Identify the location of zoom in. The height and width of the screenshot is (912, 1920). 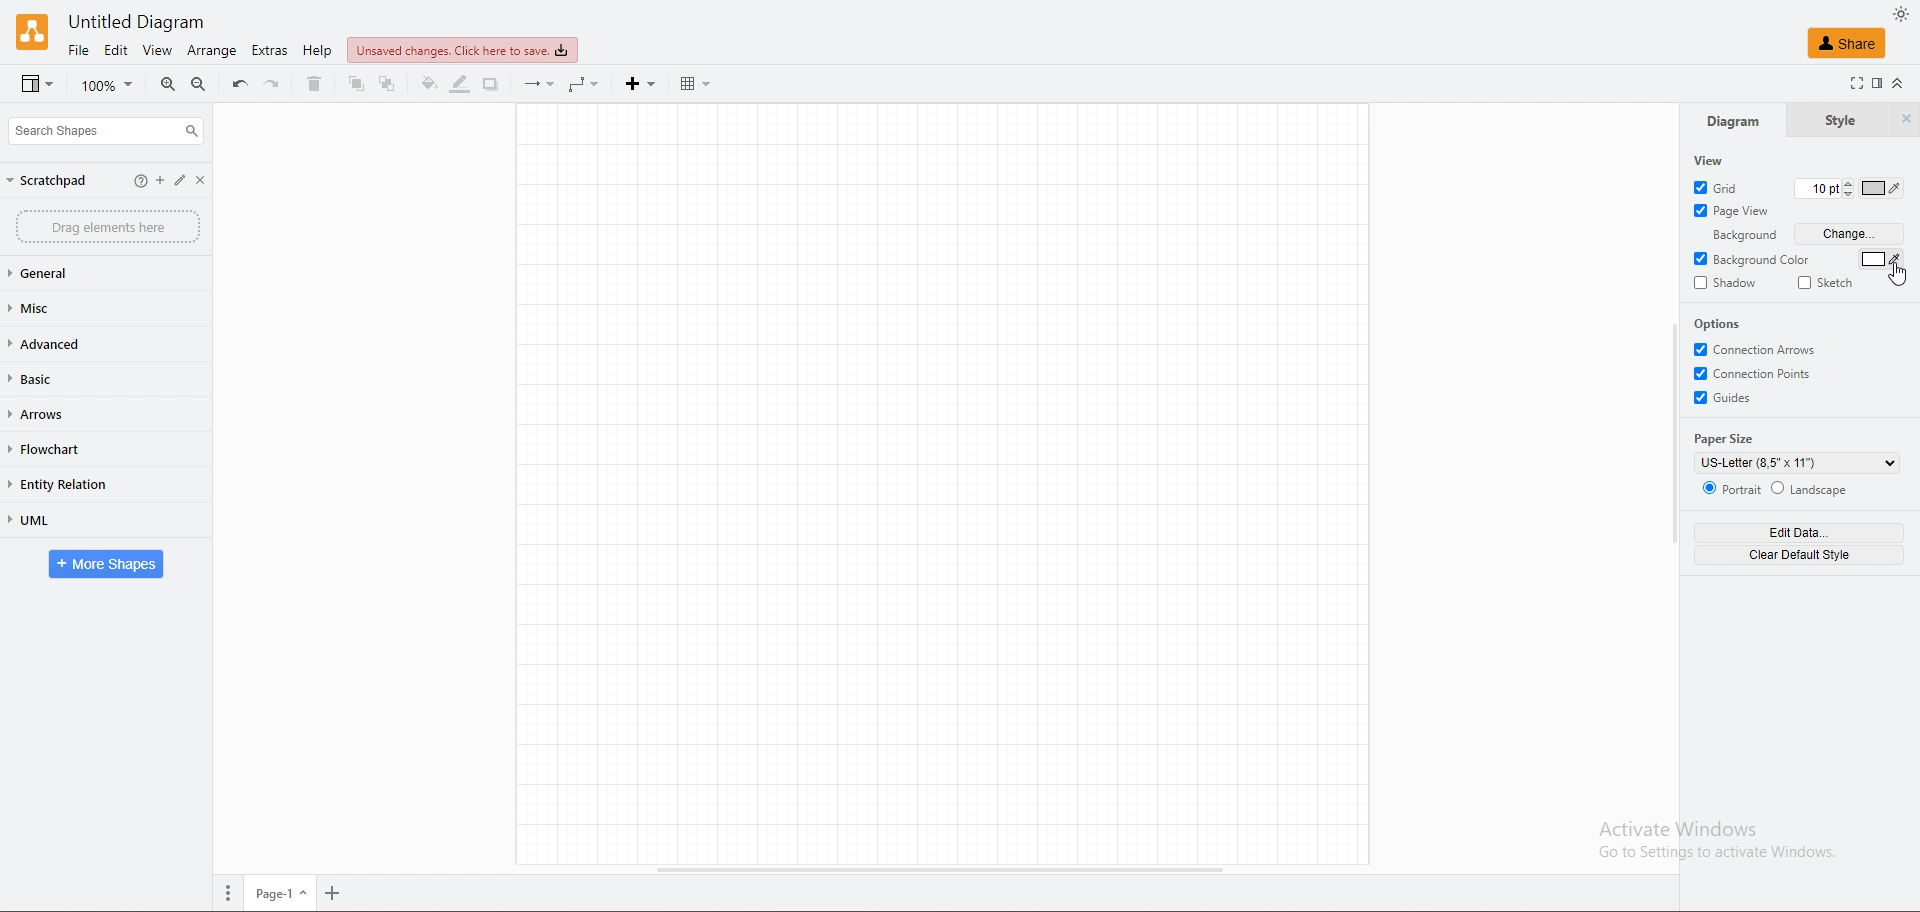
(170, 85).